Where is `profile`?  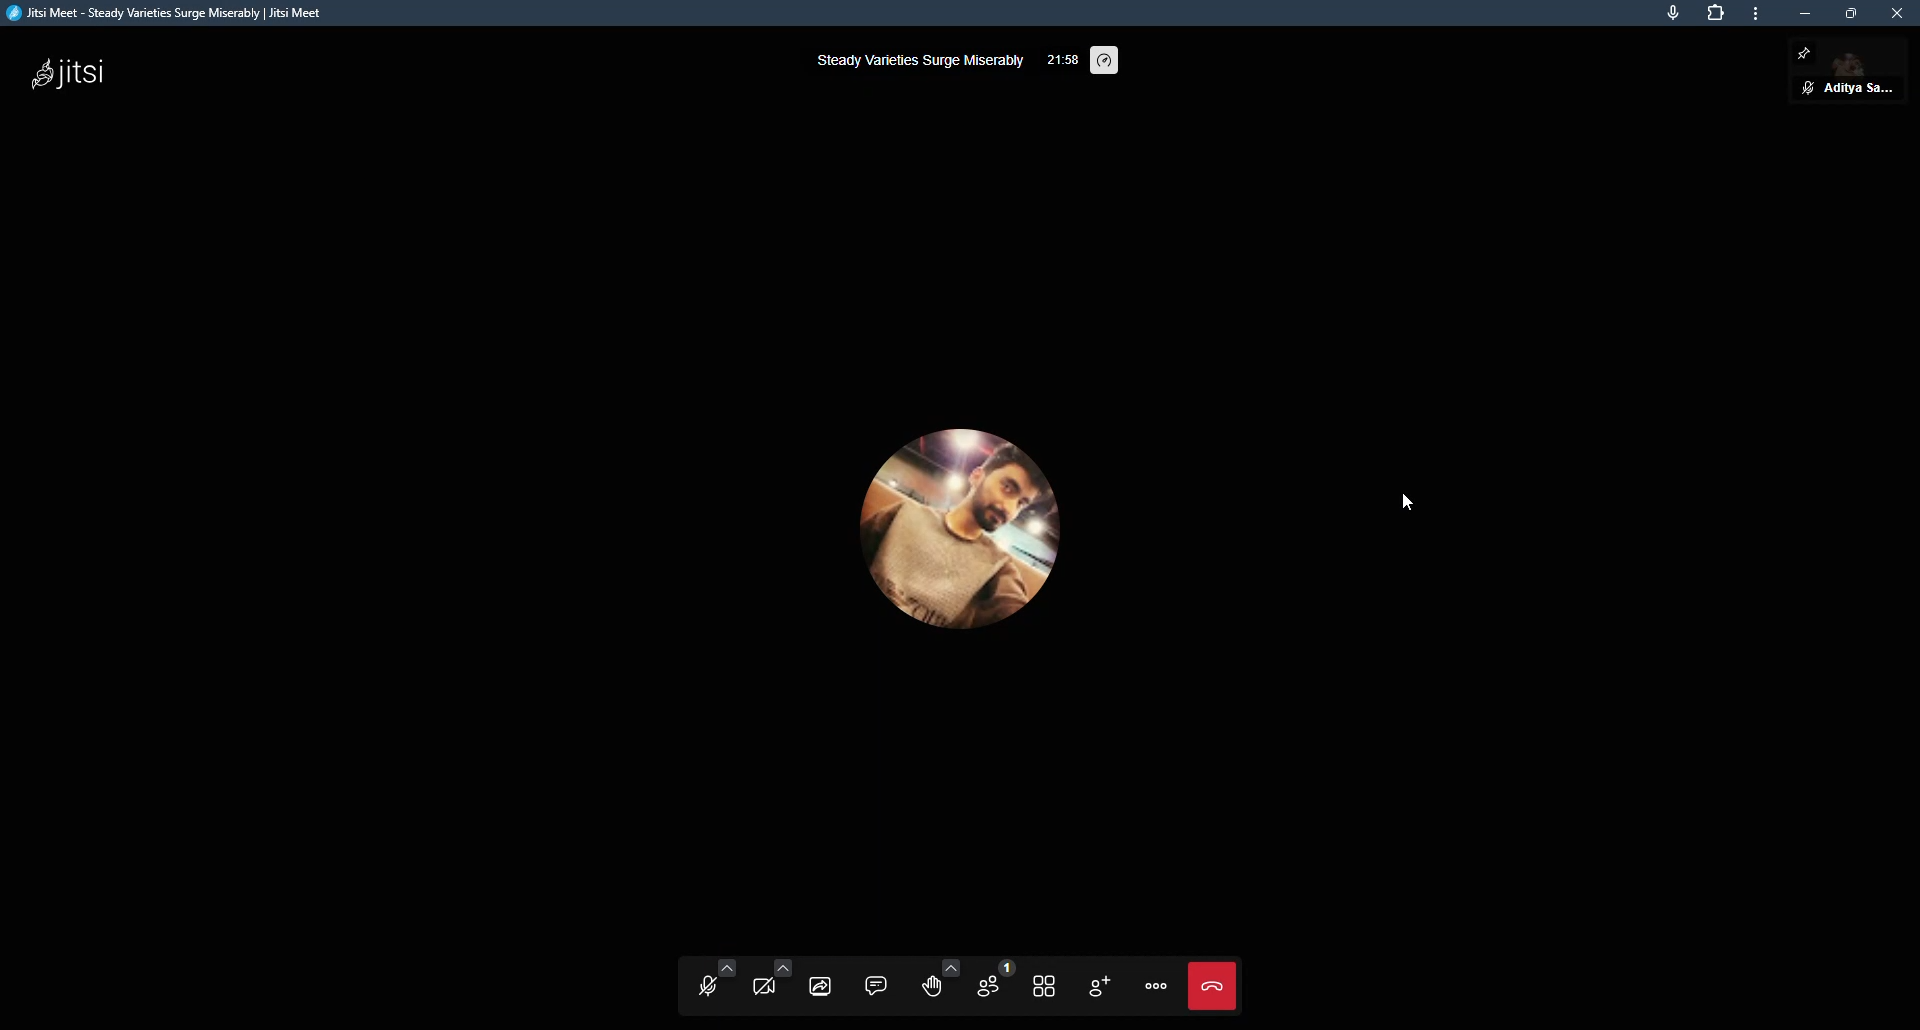 profile is located at coordinates (950, 516).